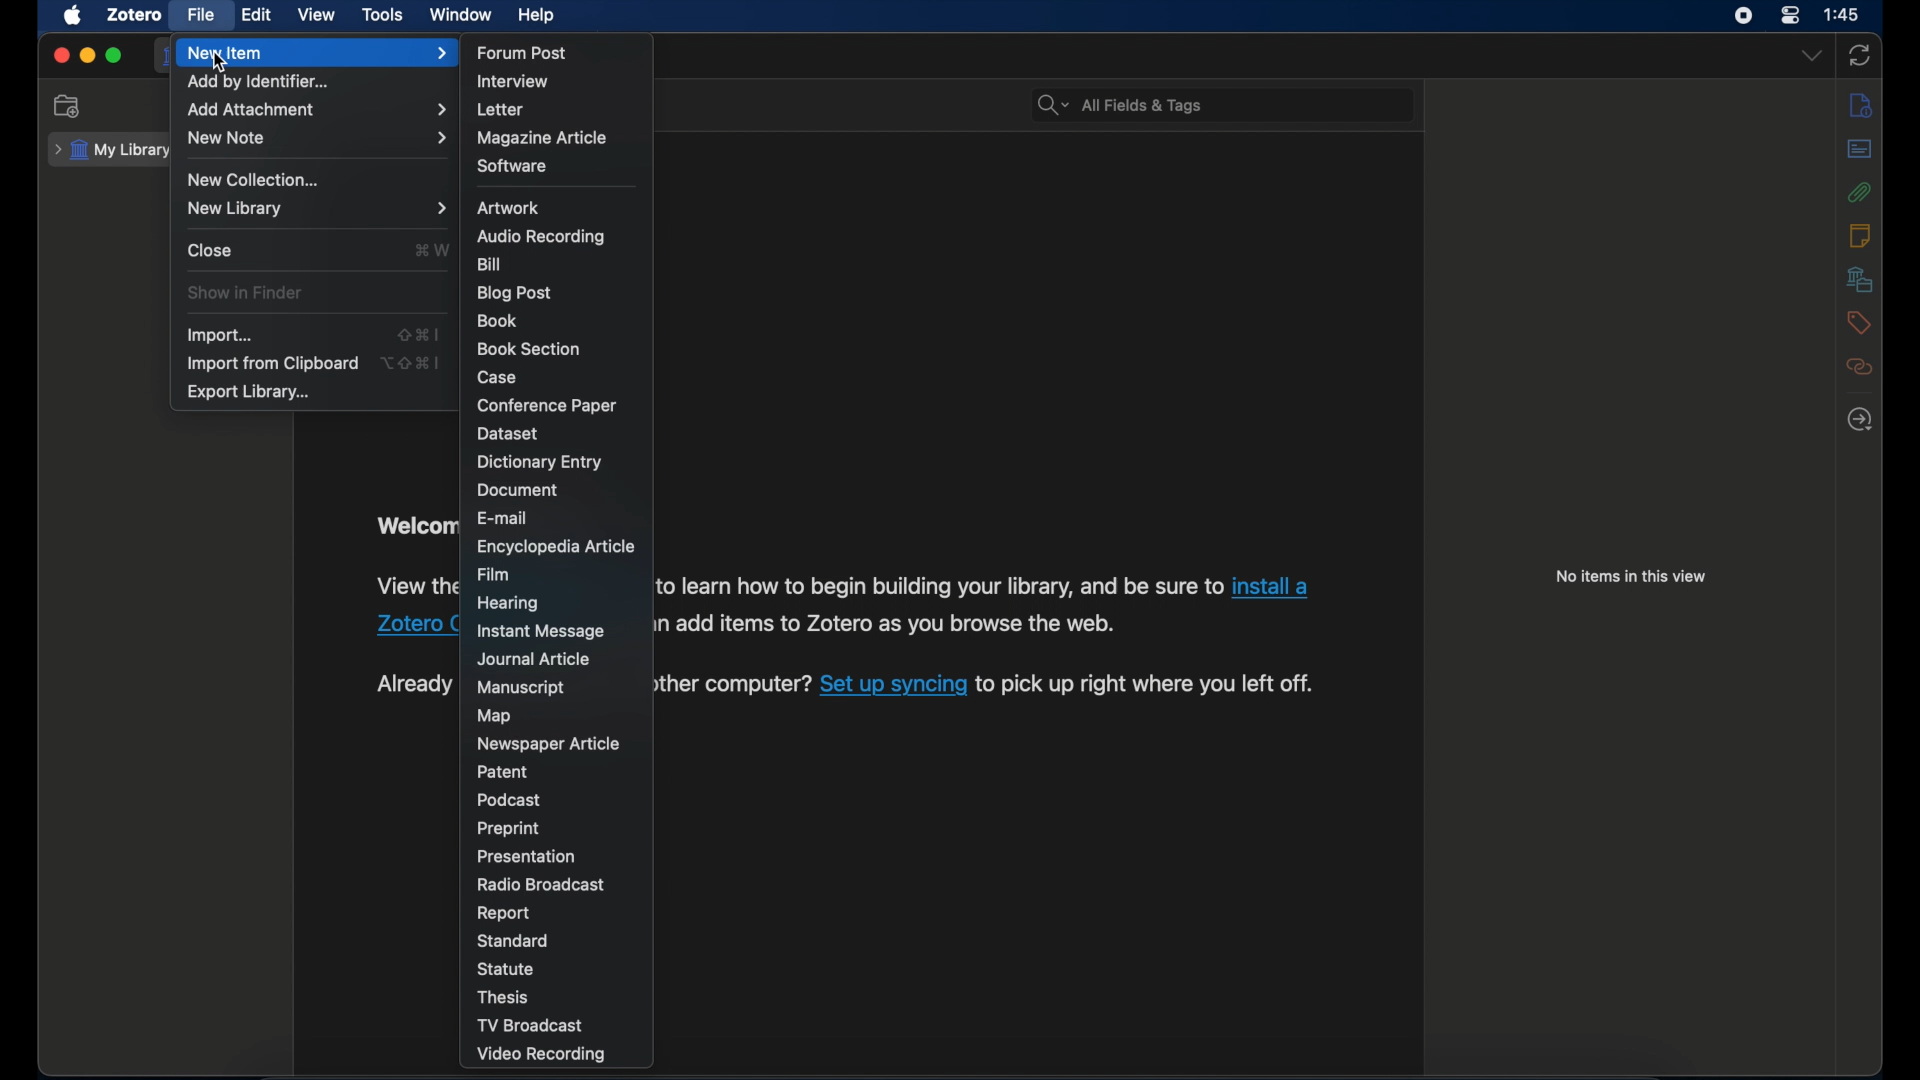 Image resolution: width=1920 pixels, height=1080 pixels. Describe the element at coordinates (221, 63) in the screenshot. I see `cursor` at that location.